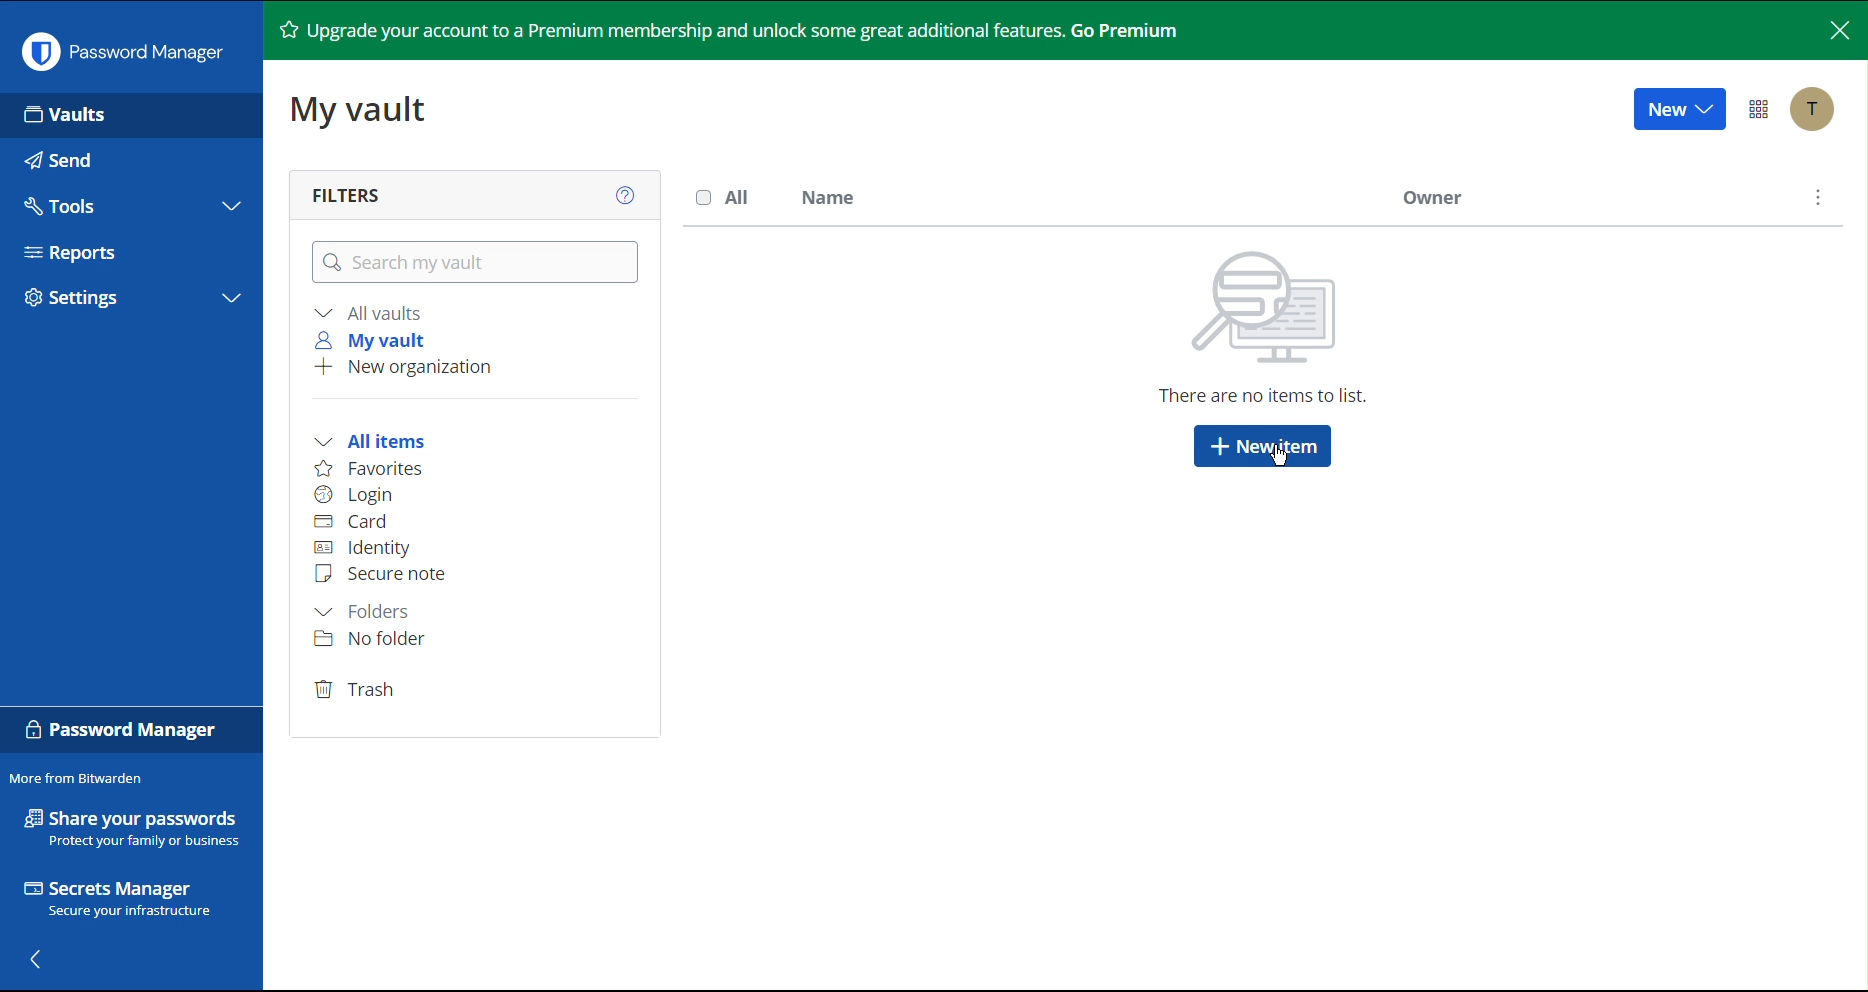 The height and width of the screenshot is (992, 1868). What do you see at coordinates (381, 571) in the screenshot?
I see `Secure note` at bounding box center [381, 571].